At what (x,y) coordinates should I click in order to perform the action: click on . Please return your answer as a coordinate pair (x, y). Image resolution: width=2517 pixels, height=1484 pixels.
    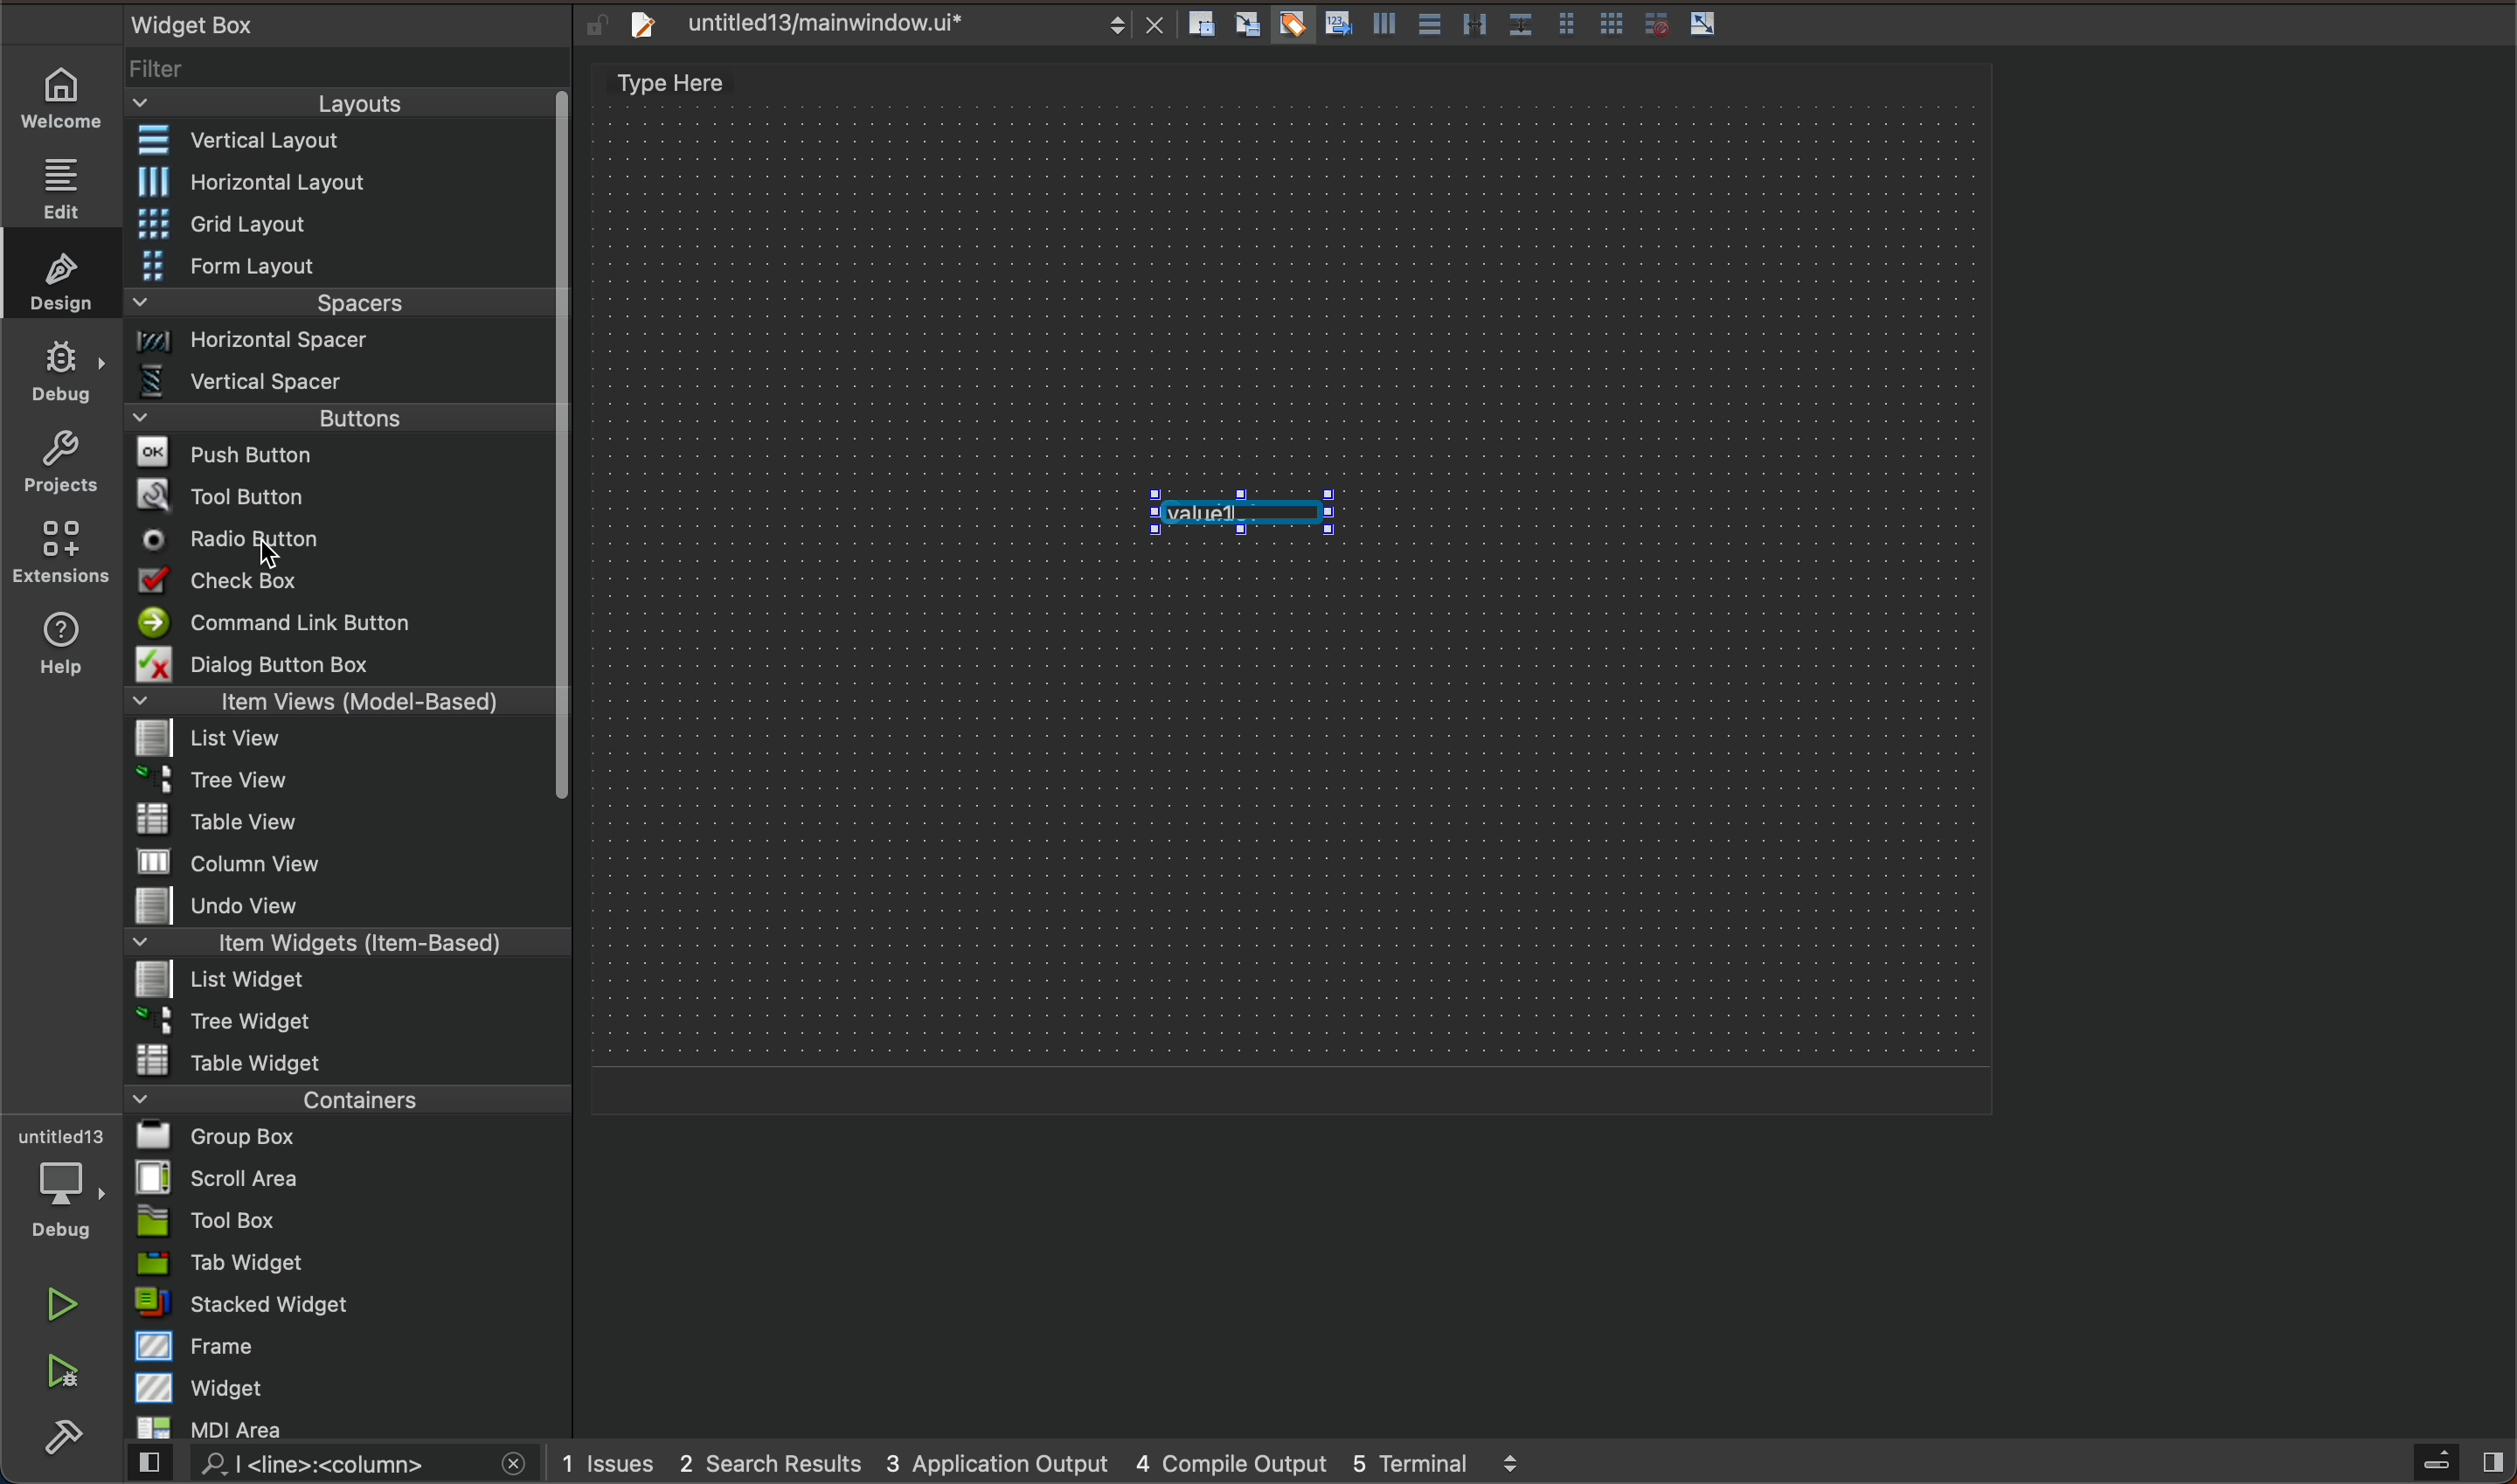
    Looking at the image, I should click on (1381, 28).